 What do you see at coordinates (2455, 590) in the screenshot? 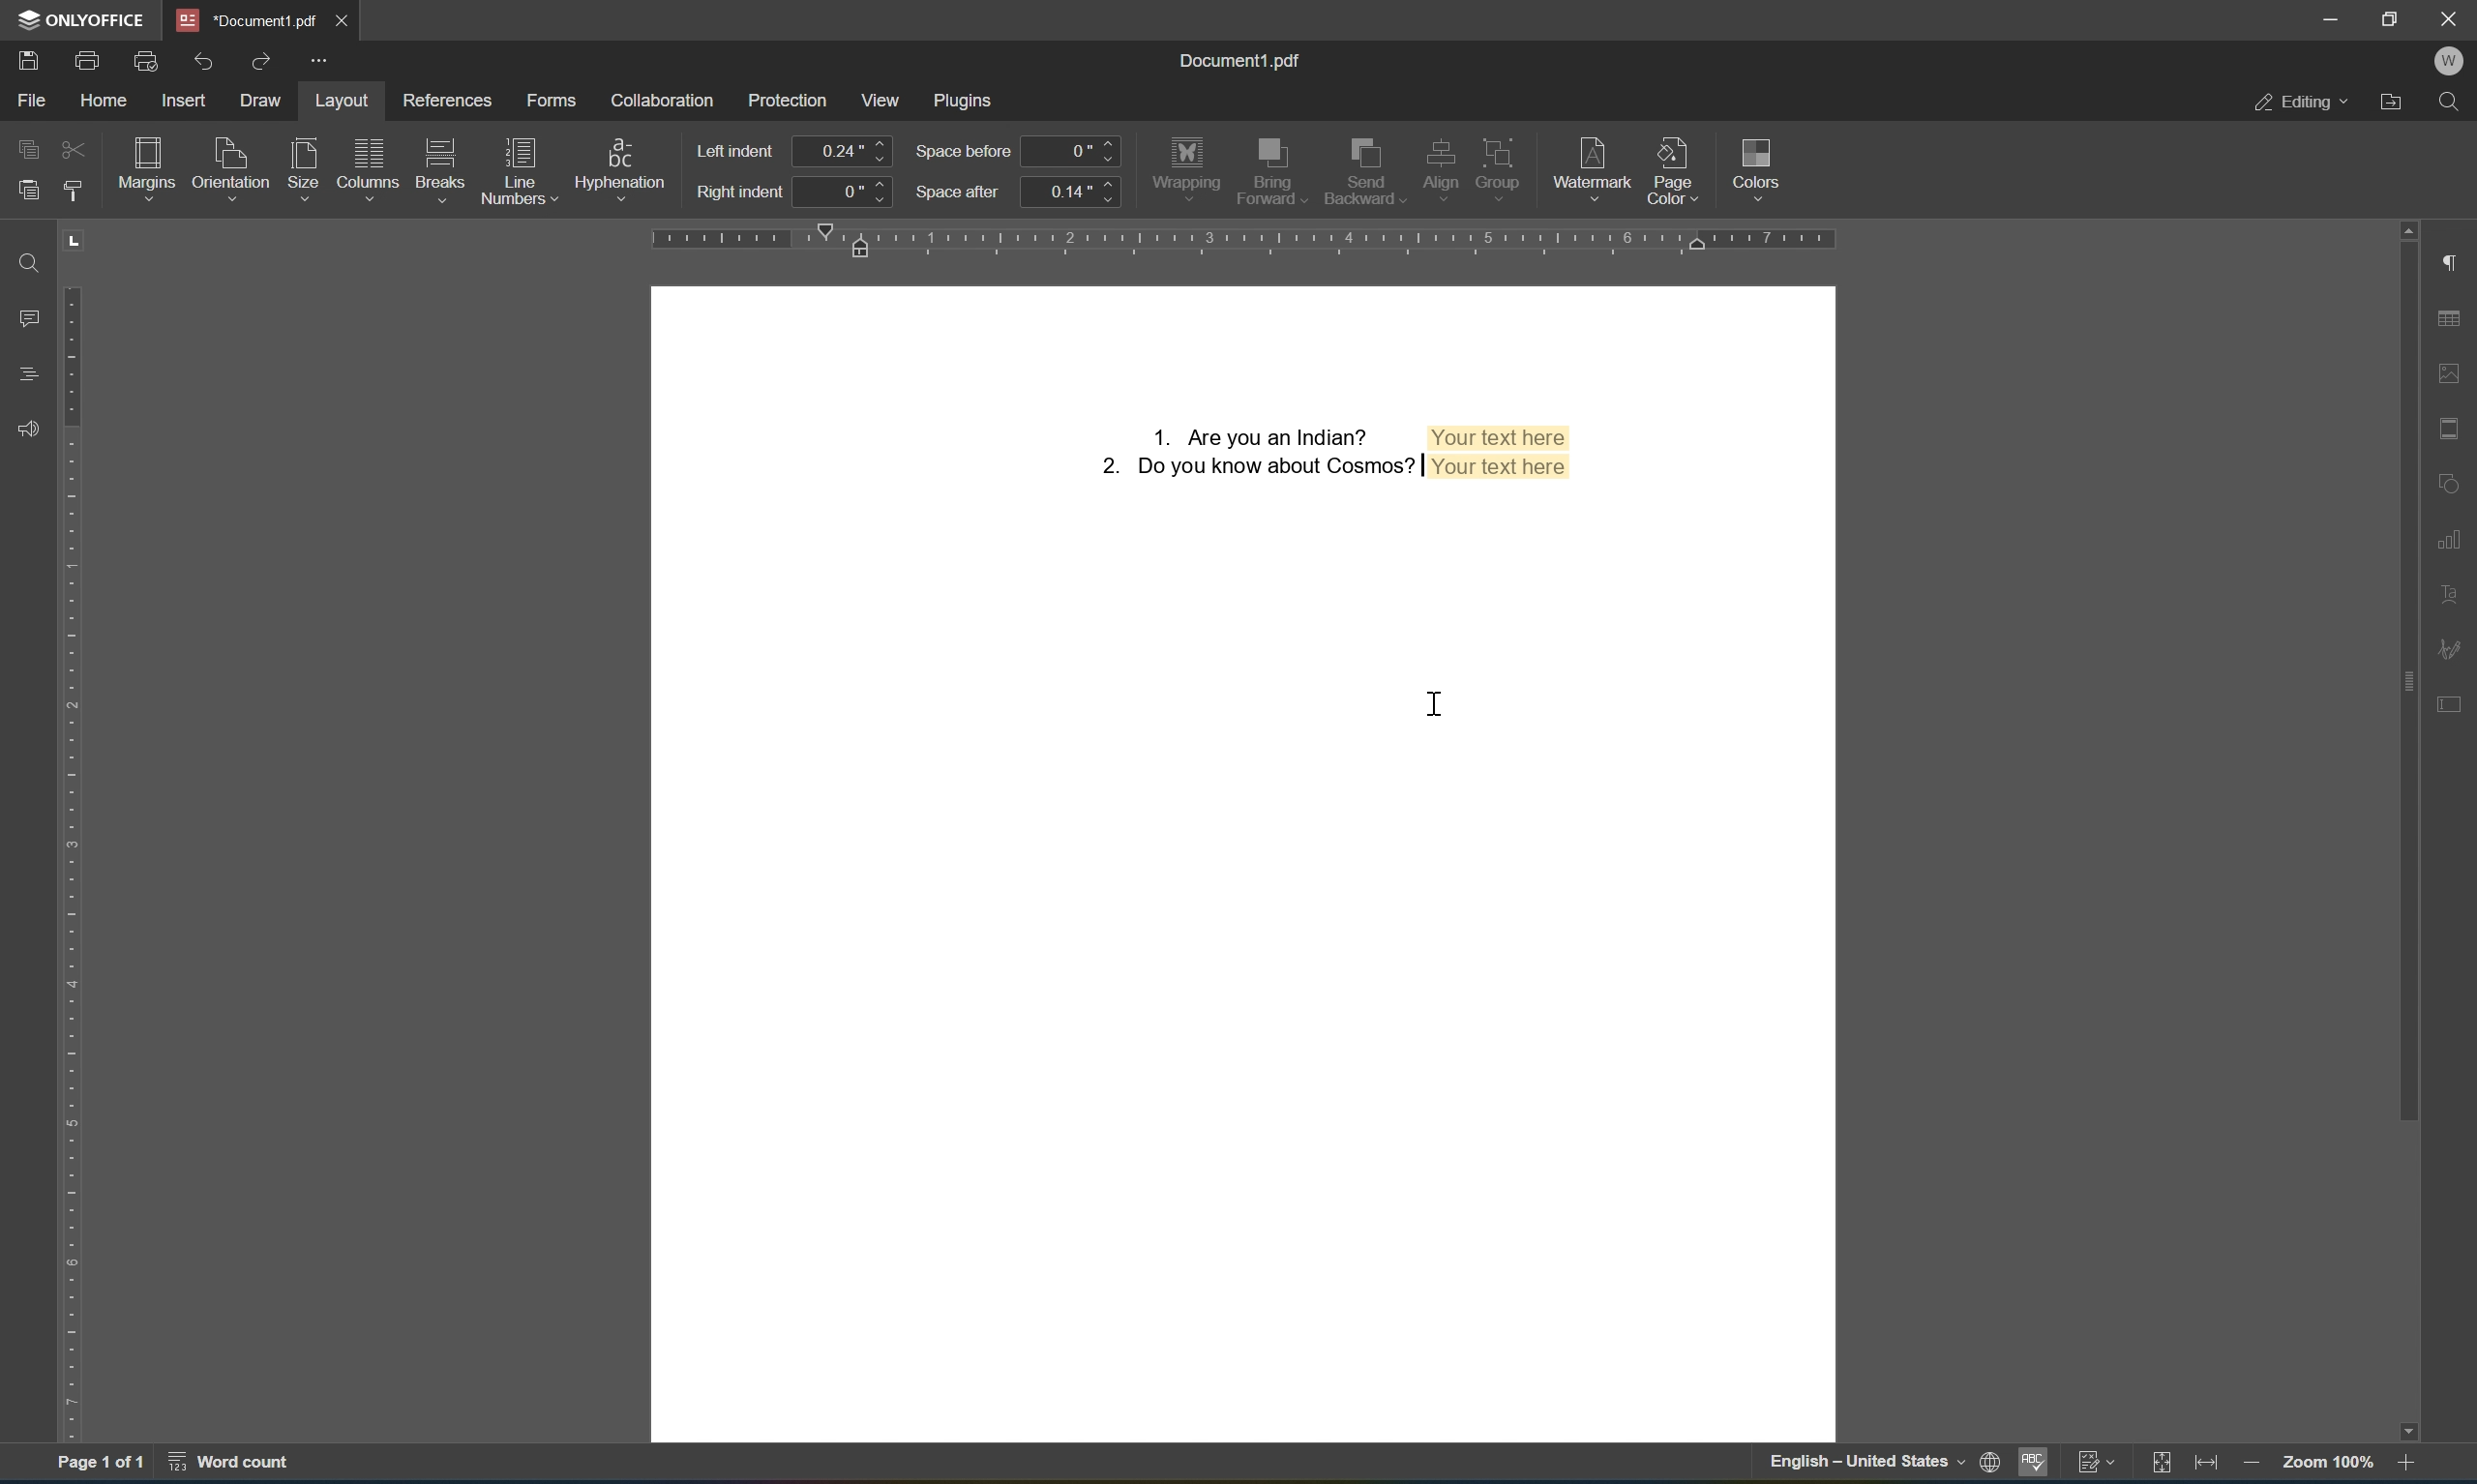
I see `text art settings` at bounding box center [2455, 590].